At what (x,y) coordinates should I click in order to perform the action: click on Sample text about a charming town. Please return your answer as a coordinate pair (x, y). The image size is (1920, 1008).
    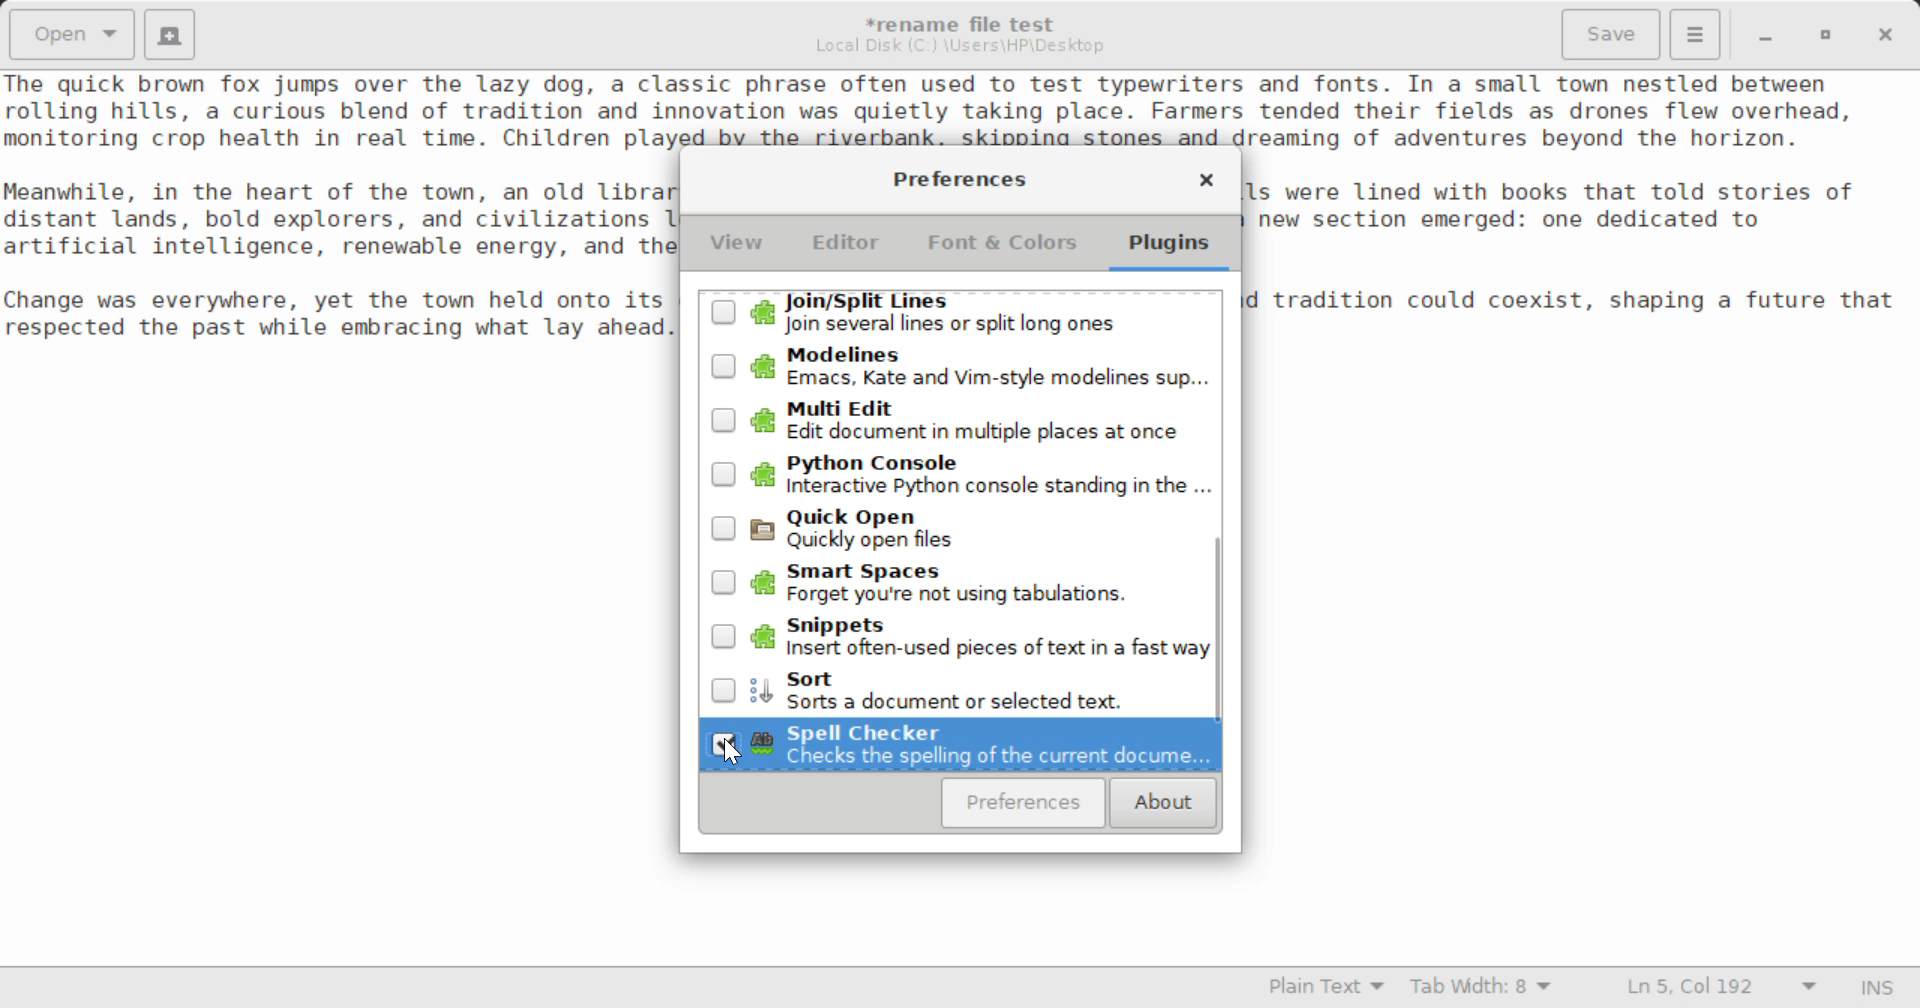
    Looking at the image, I should click on (960, 109).